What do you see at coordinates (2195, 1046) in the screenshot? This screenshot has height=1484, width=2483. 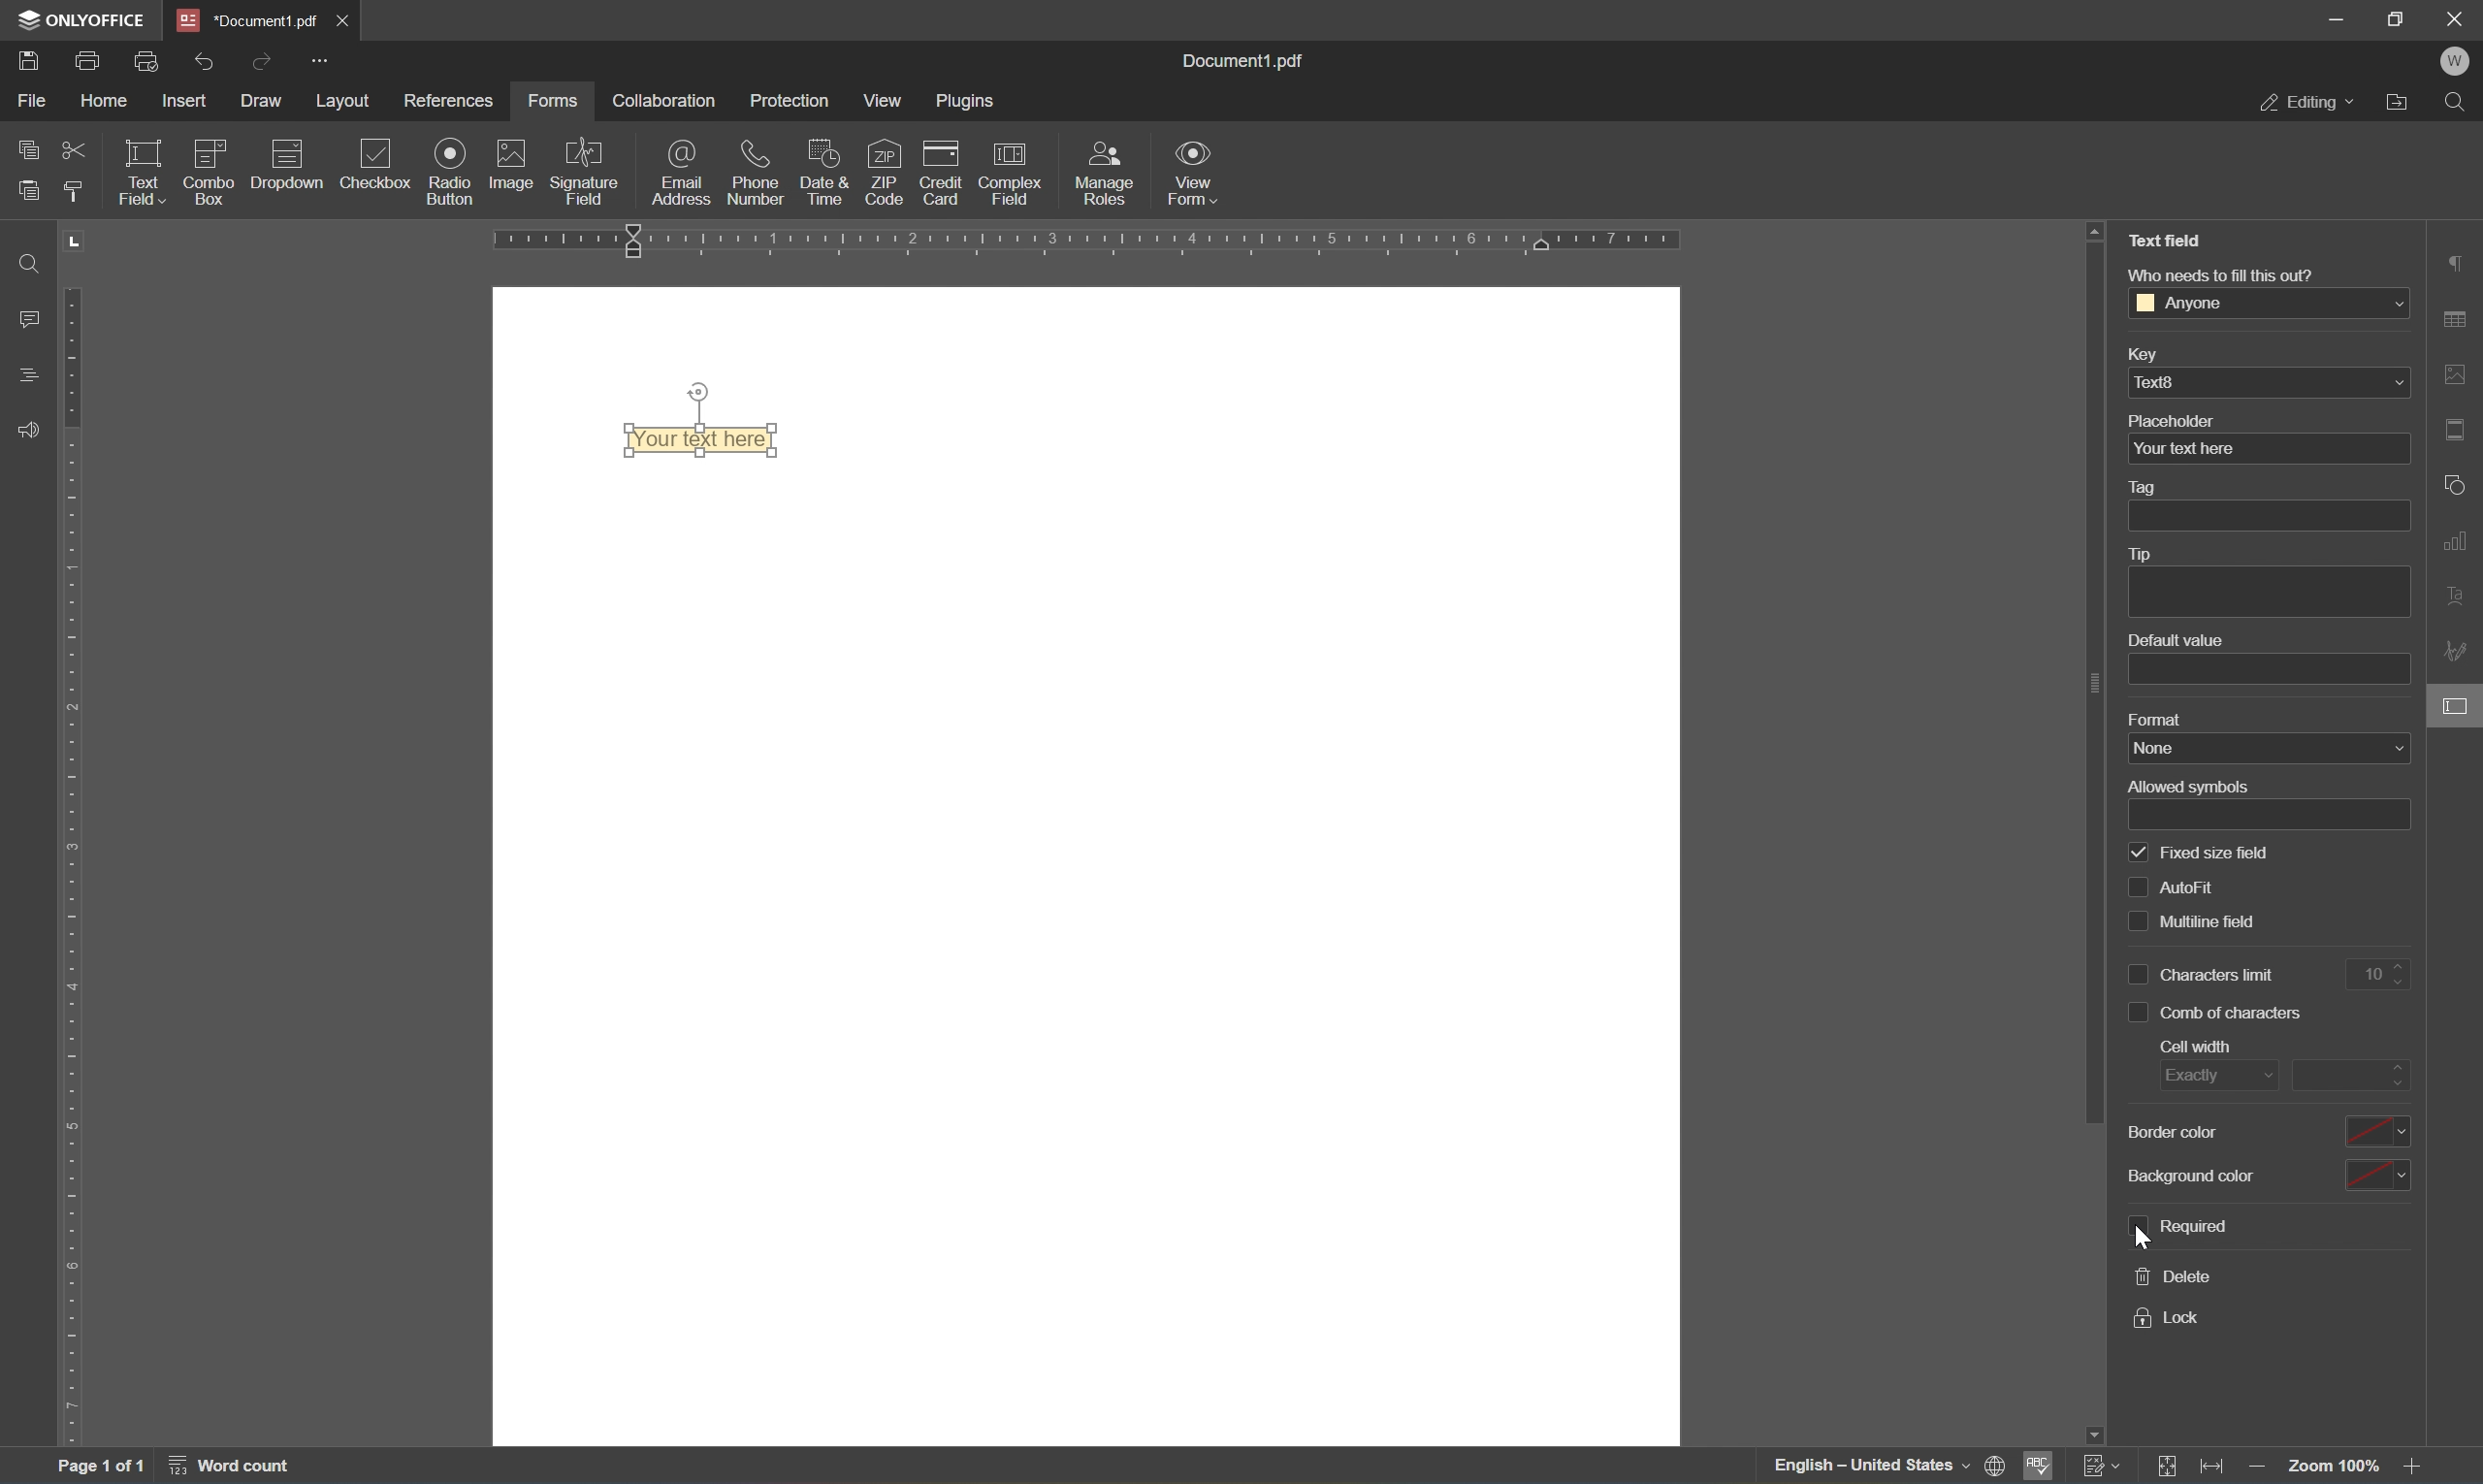 I see `cell width` at bounding box center [2195, 1046].